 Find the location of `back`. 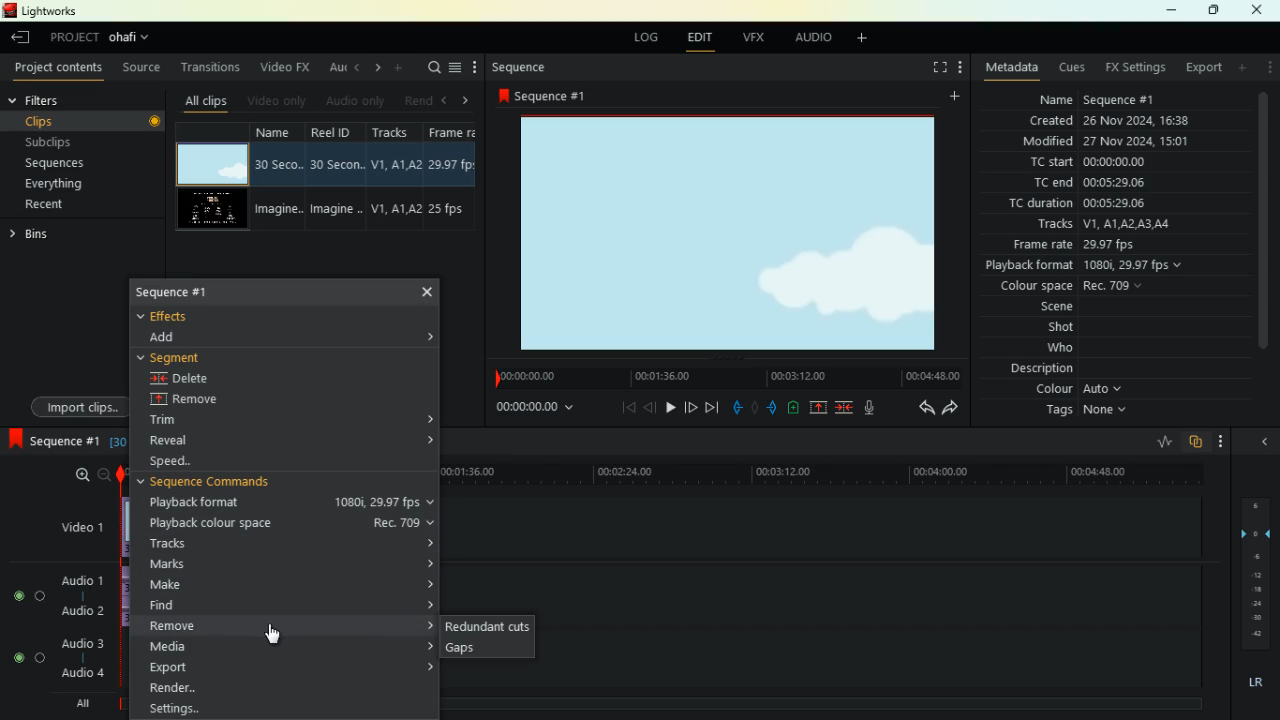

back is located at coordinates (918, 408).